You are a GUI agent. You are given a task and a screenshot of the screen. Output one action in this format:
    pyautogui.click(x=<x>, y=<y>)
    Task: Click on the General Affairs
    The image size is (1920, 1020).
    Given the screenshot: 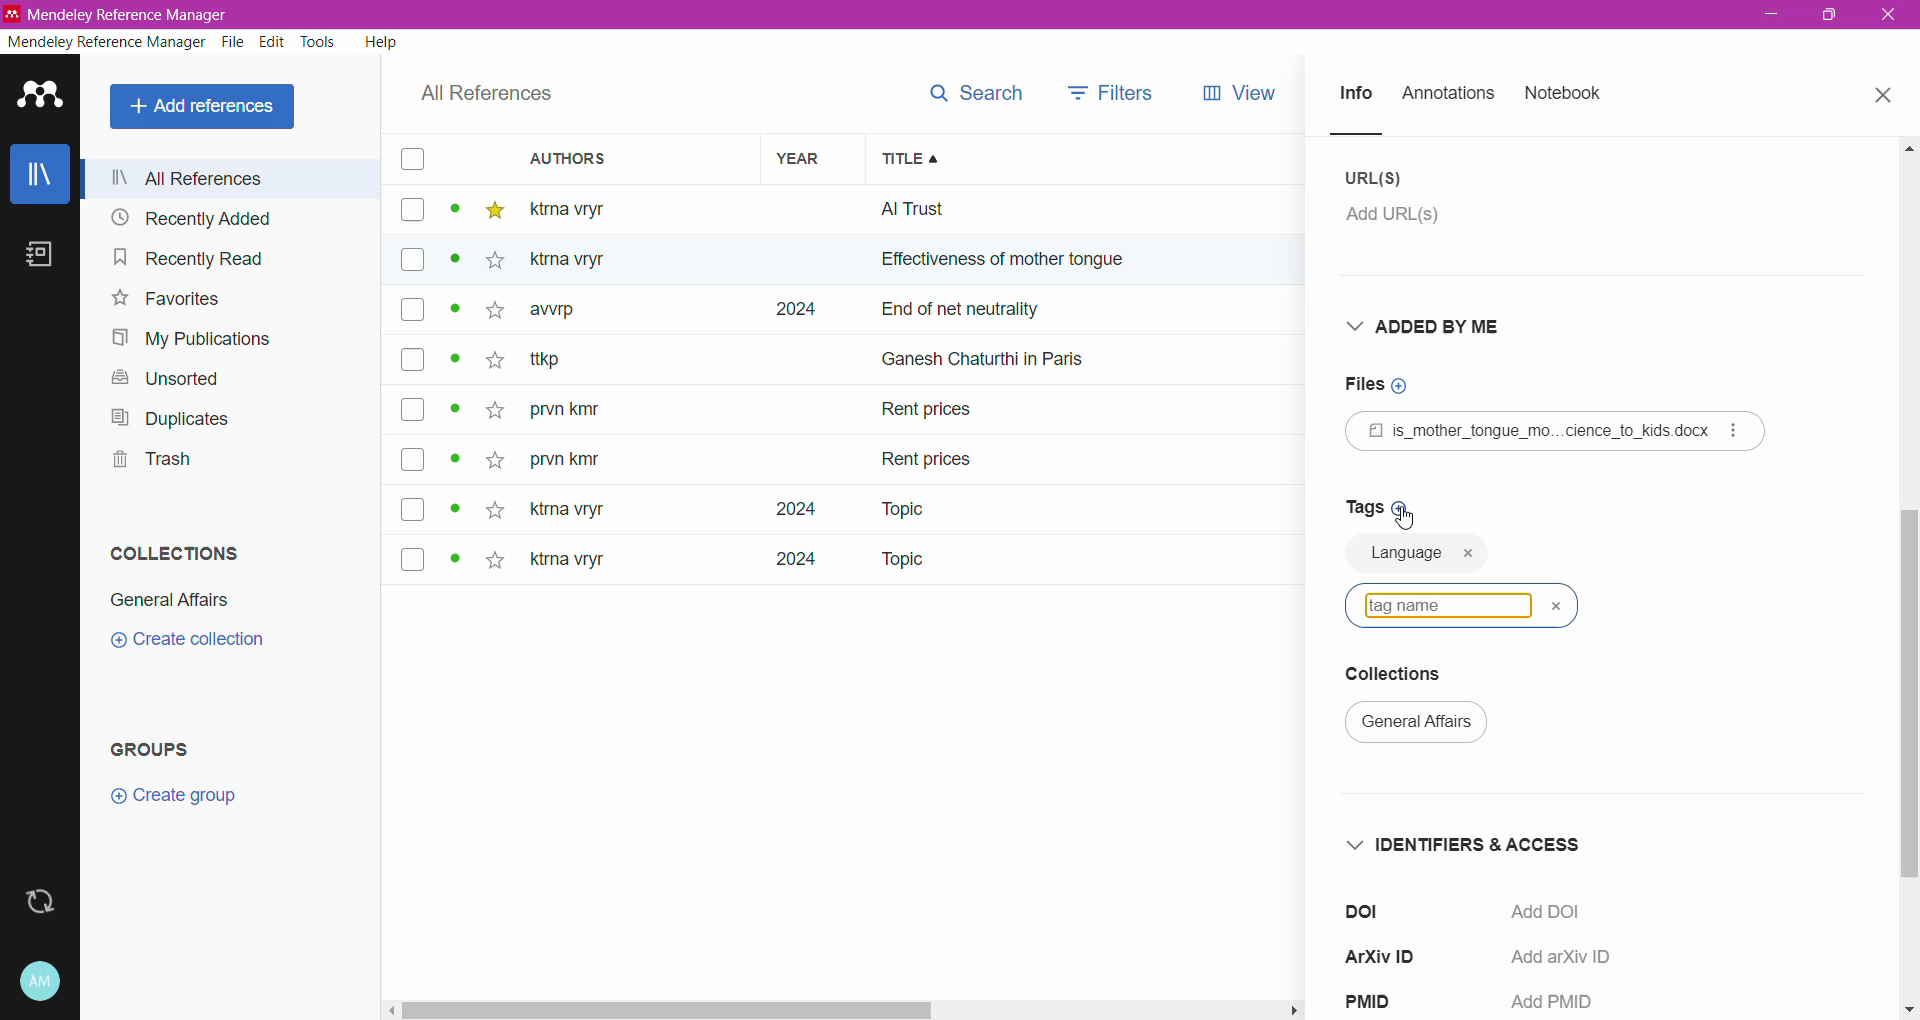 What is the action you would take?
    pyautogui.click(x=170, y=600)
    